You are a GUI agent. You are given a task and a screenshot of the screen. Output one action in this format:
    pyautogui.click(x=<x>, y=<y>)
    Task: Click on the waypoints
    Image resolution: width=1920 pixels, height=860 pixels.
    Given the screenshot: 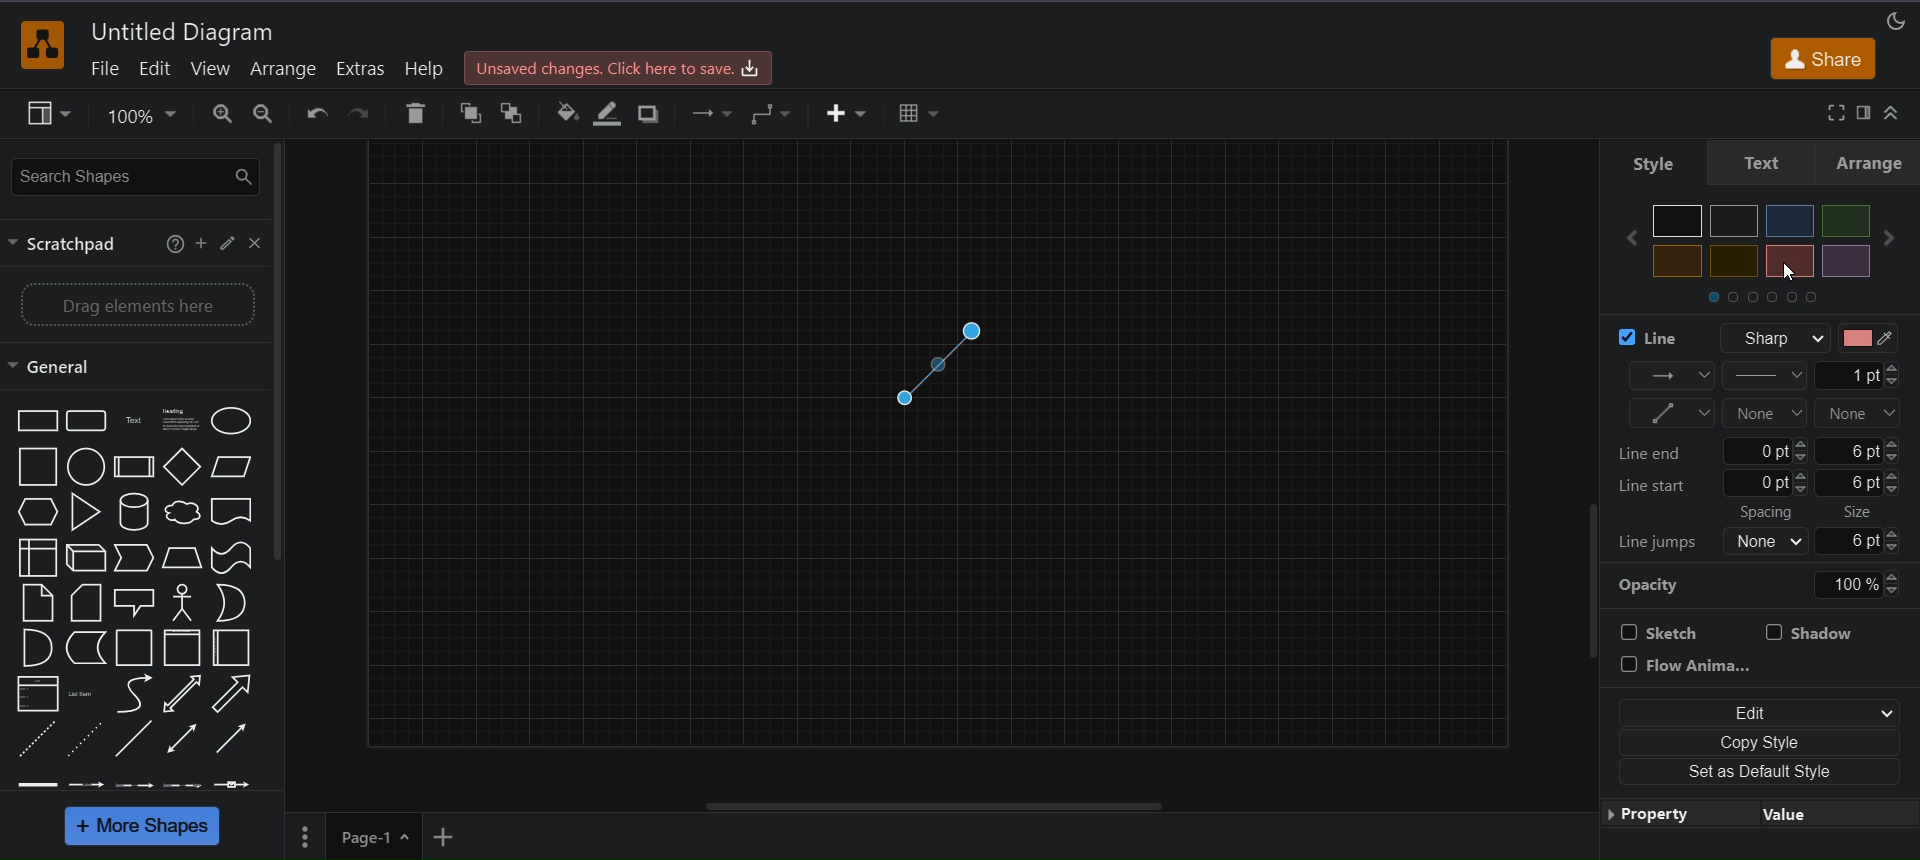 What is the action you would take?
    pyautogui.click(x=775, y=111)
    